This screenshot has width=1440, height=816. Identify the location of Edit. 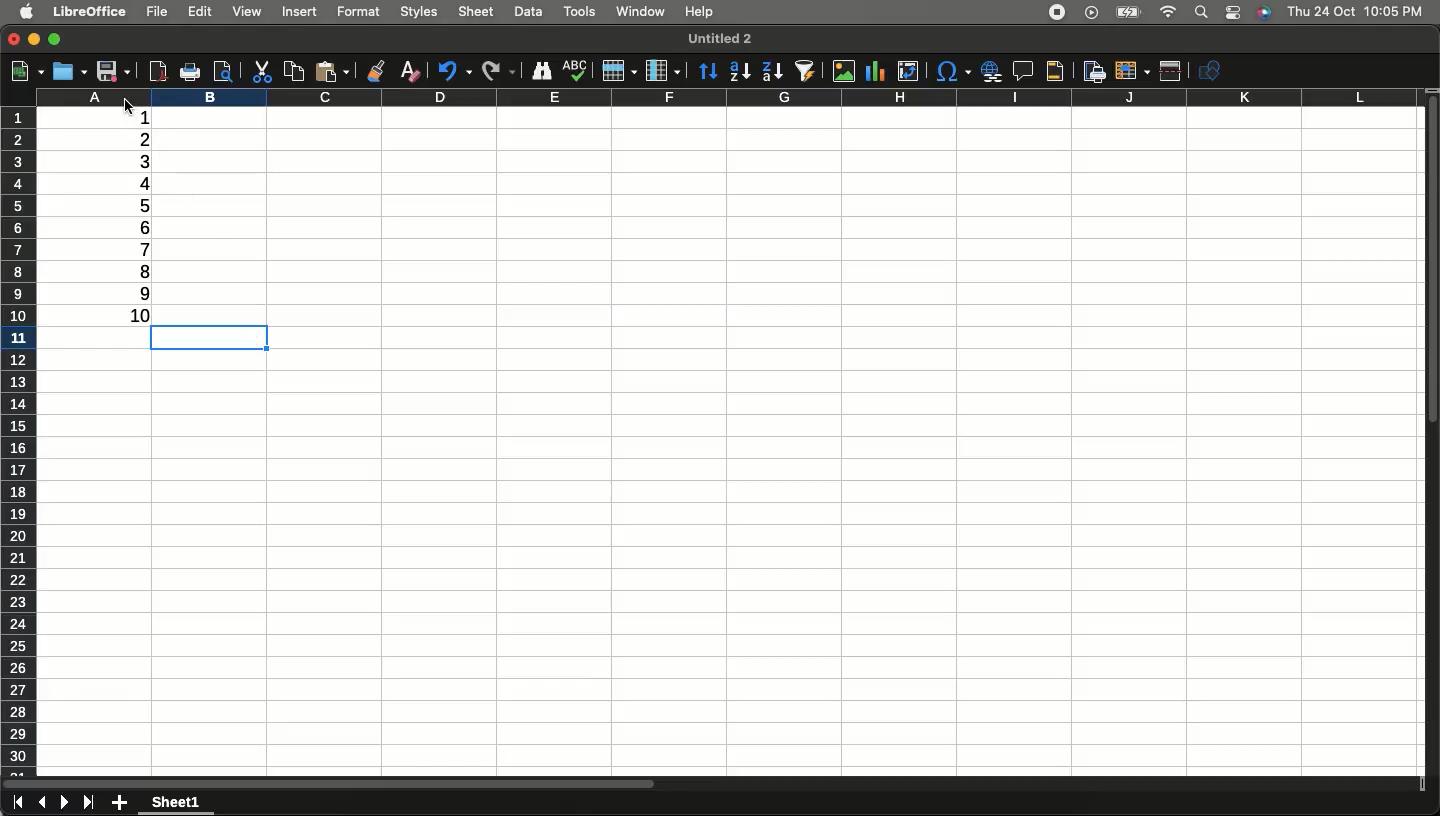
(202, 13).